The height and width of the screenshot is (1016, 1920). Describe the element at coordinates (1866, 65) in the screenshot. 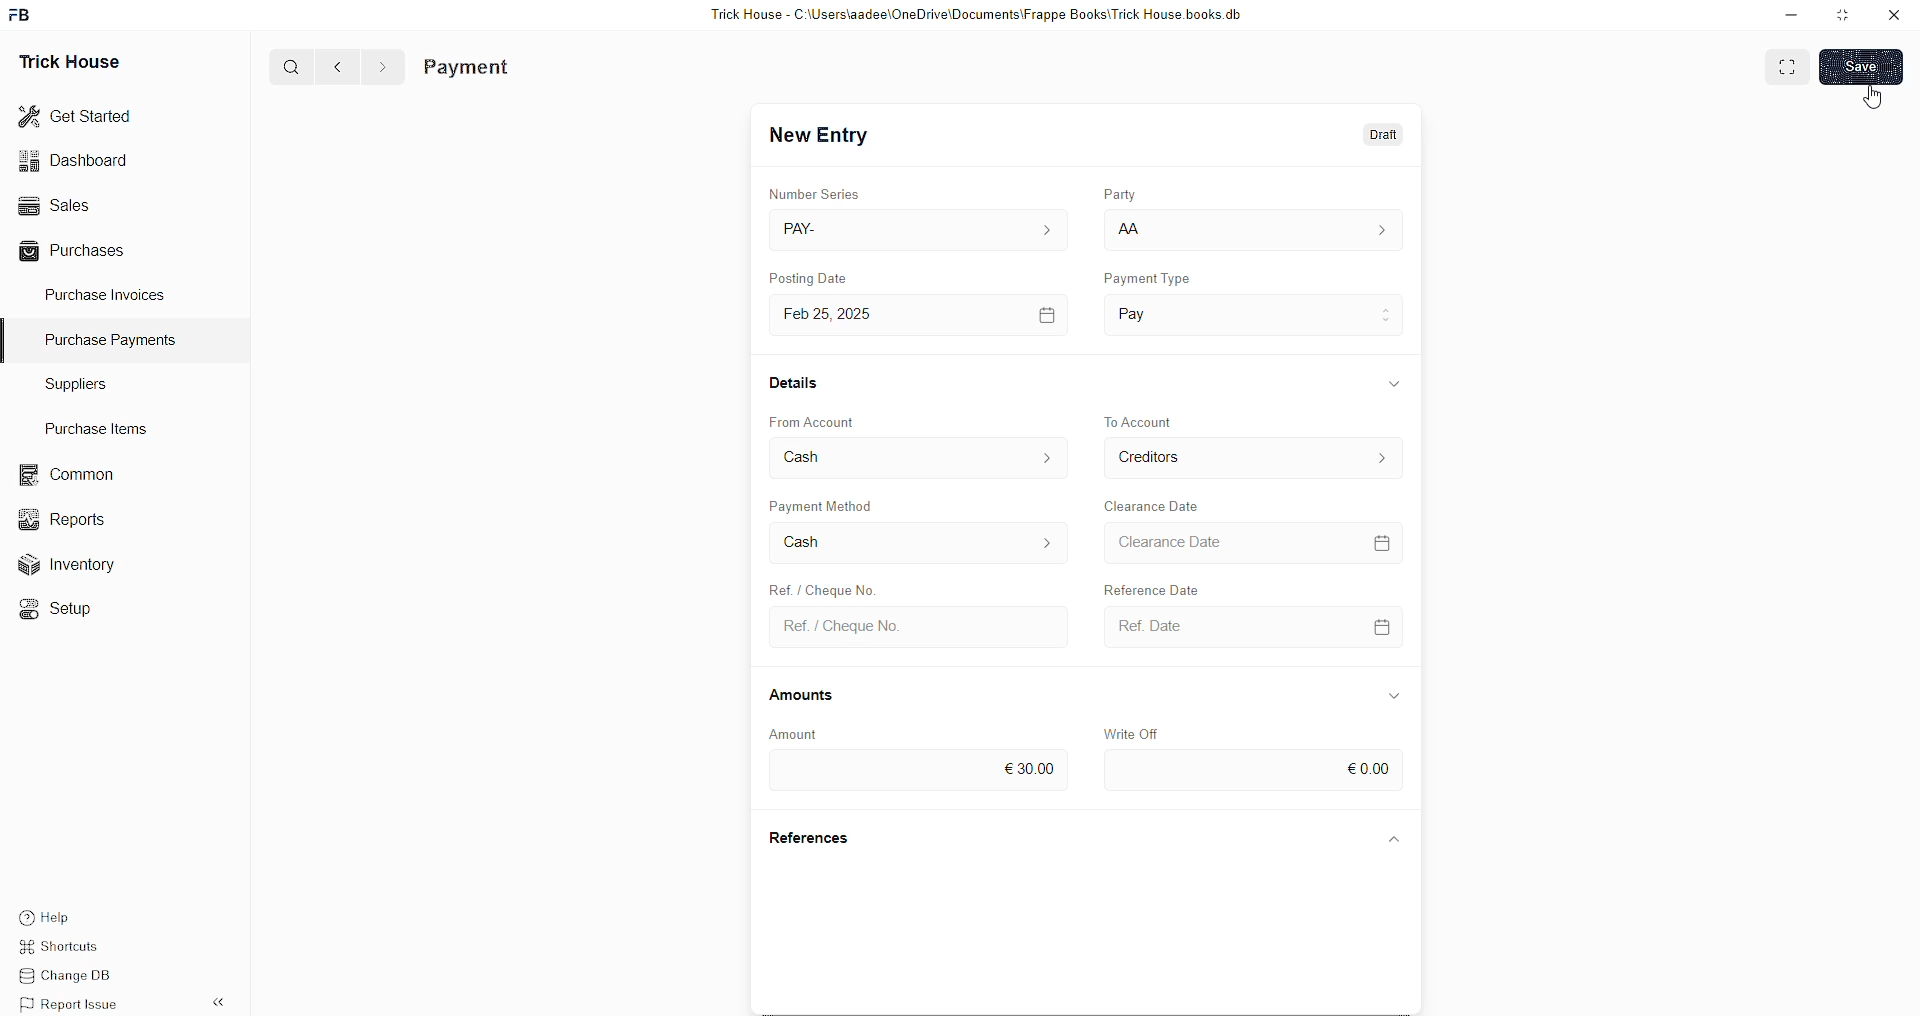

I see `SAVE` at that location.